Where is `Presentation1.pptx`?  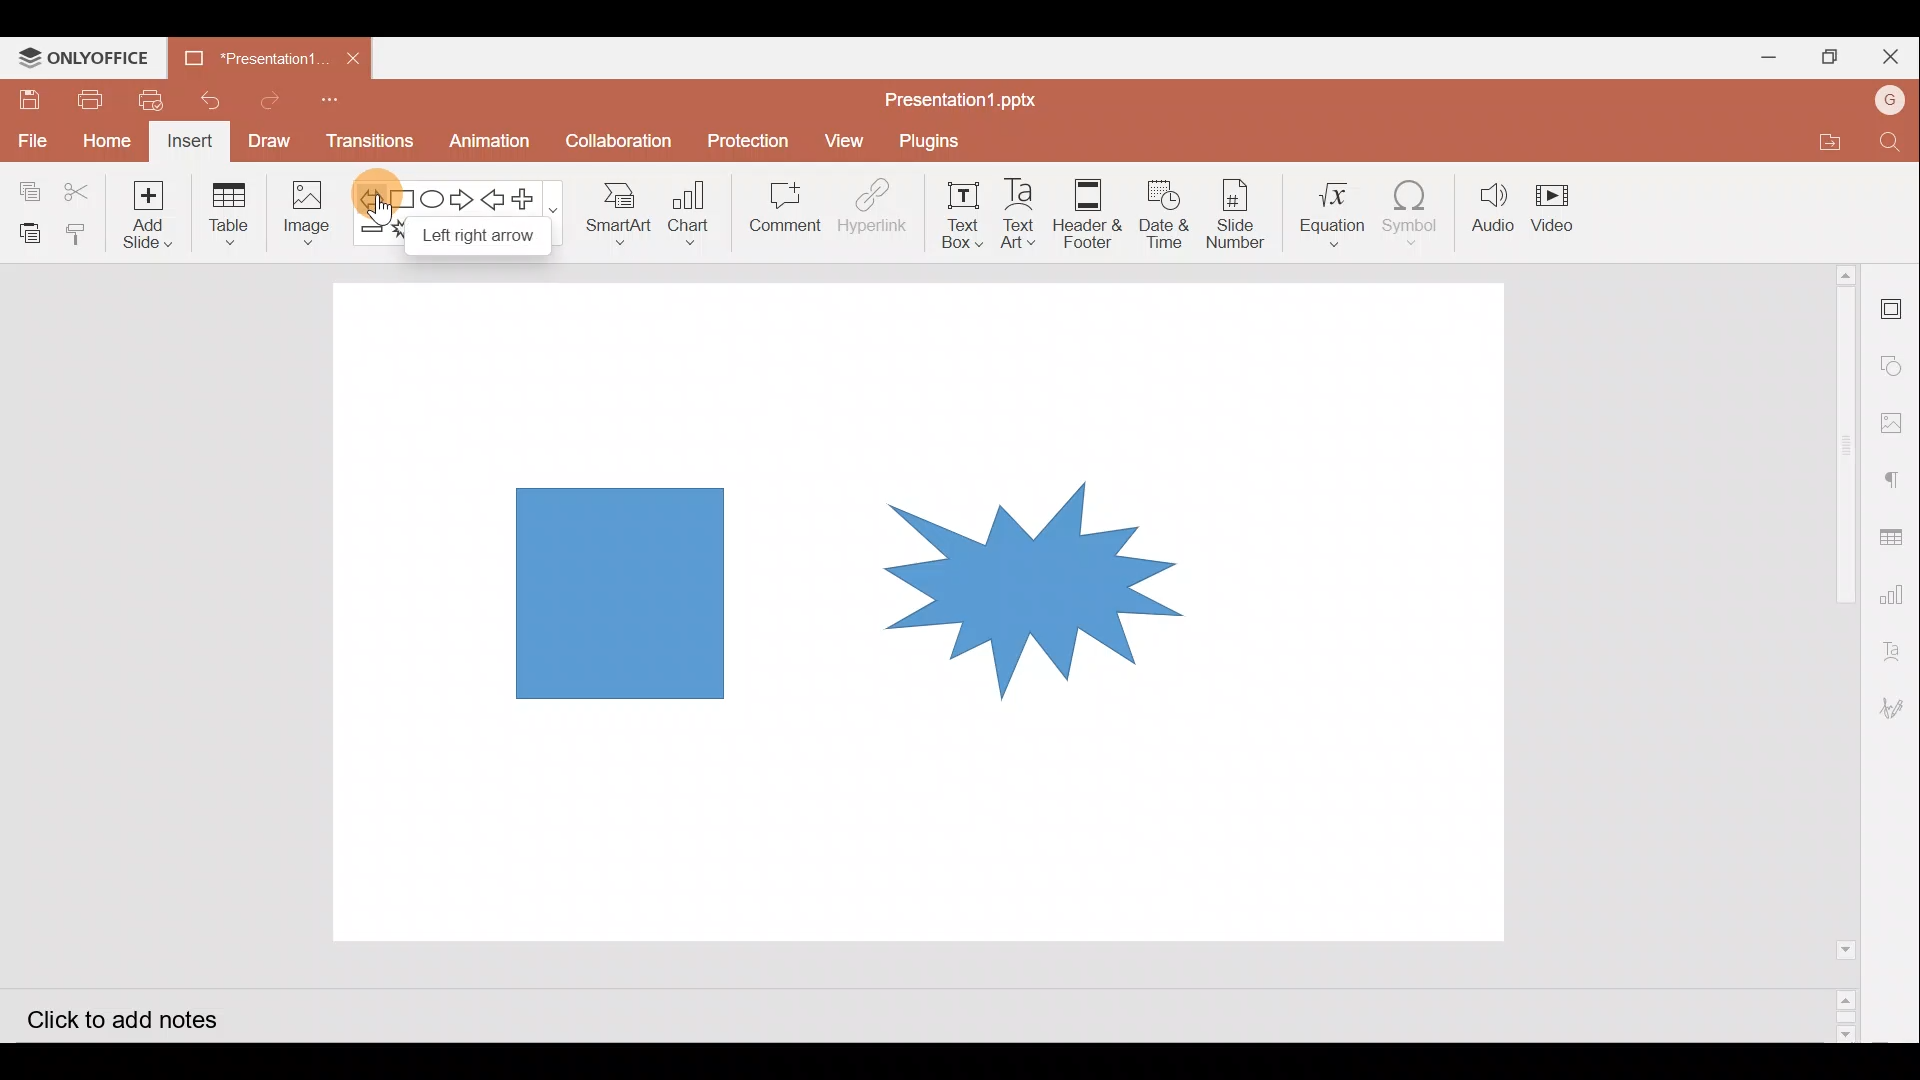
Presentation1.pptx is located at coordinates (956, 97).